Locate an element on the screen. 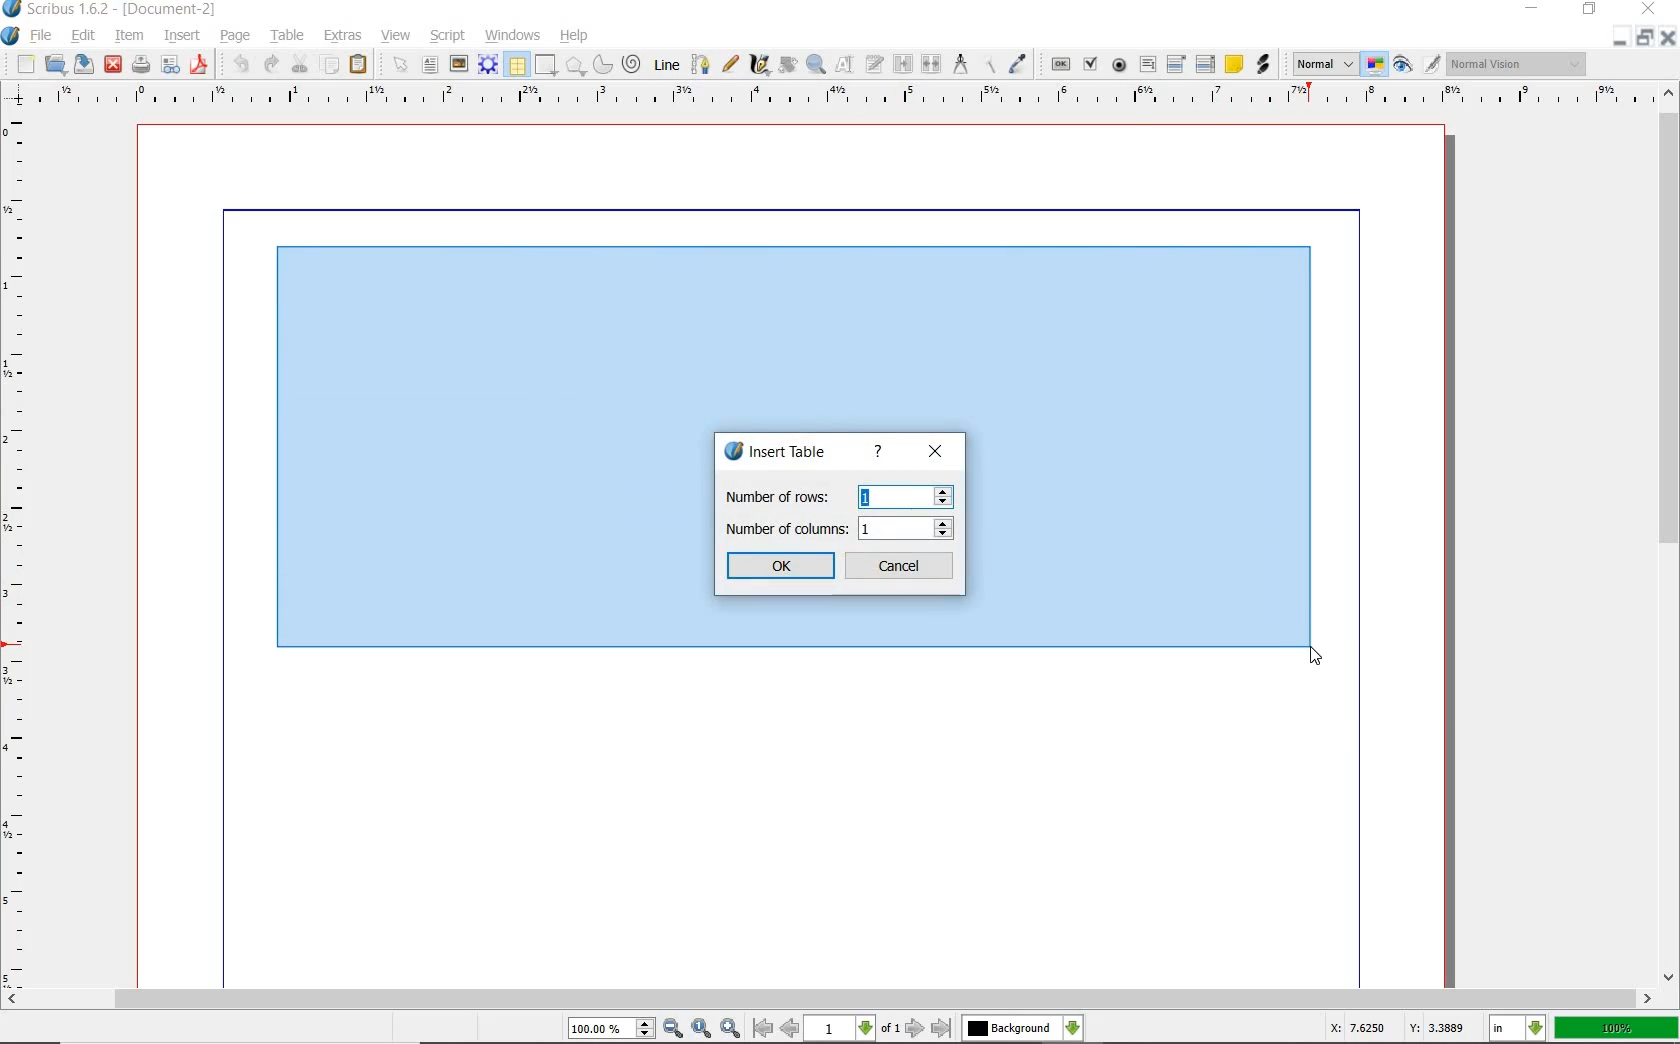  ruler is located at coordinates (18, 551).